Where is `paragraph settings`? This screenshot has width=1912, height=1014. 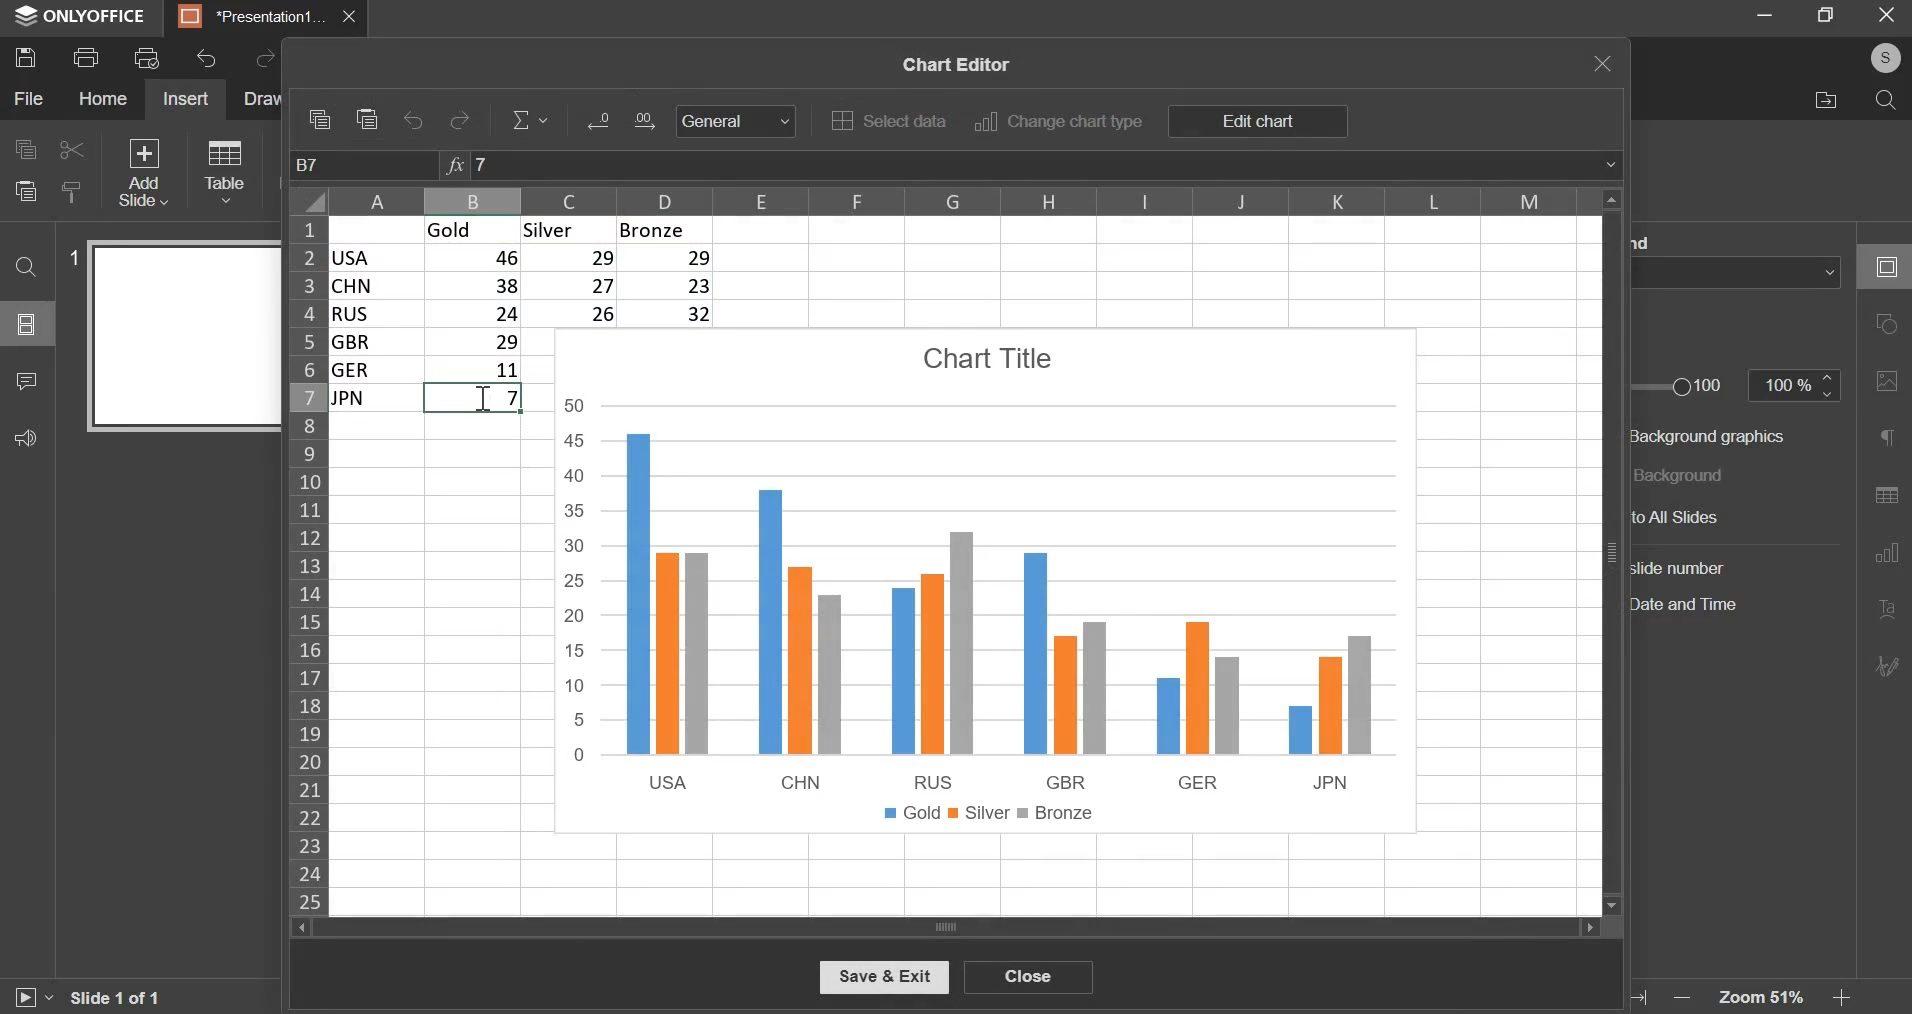
paragraph settings is located at coordinates (1888, 439).